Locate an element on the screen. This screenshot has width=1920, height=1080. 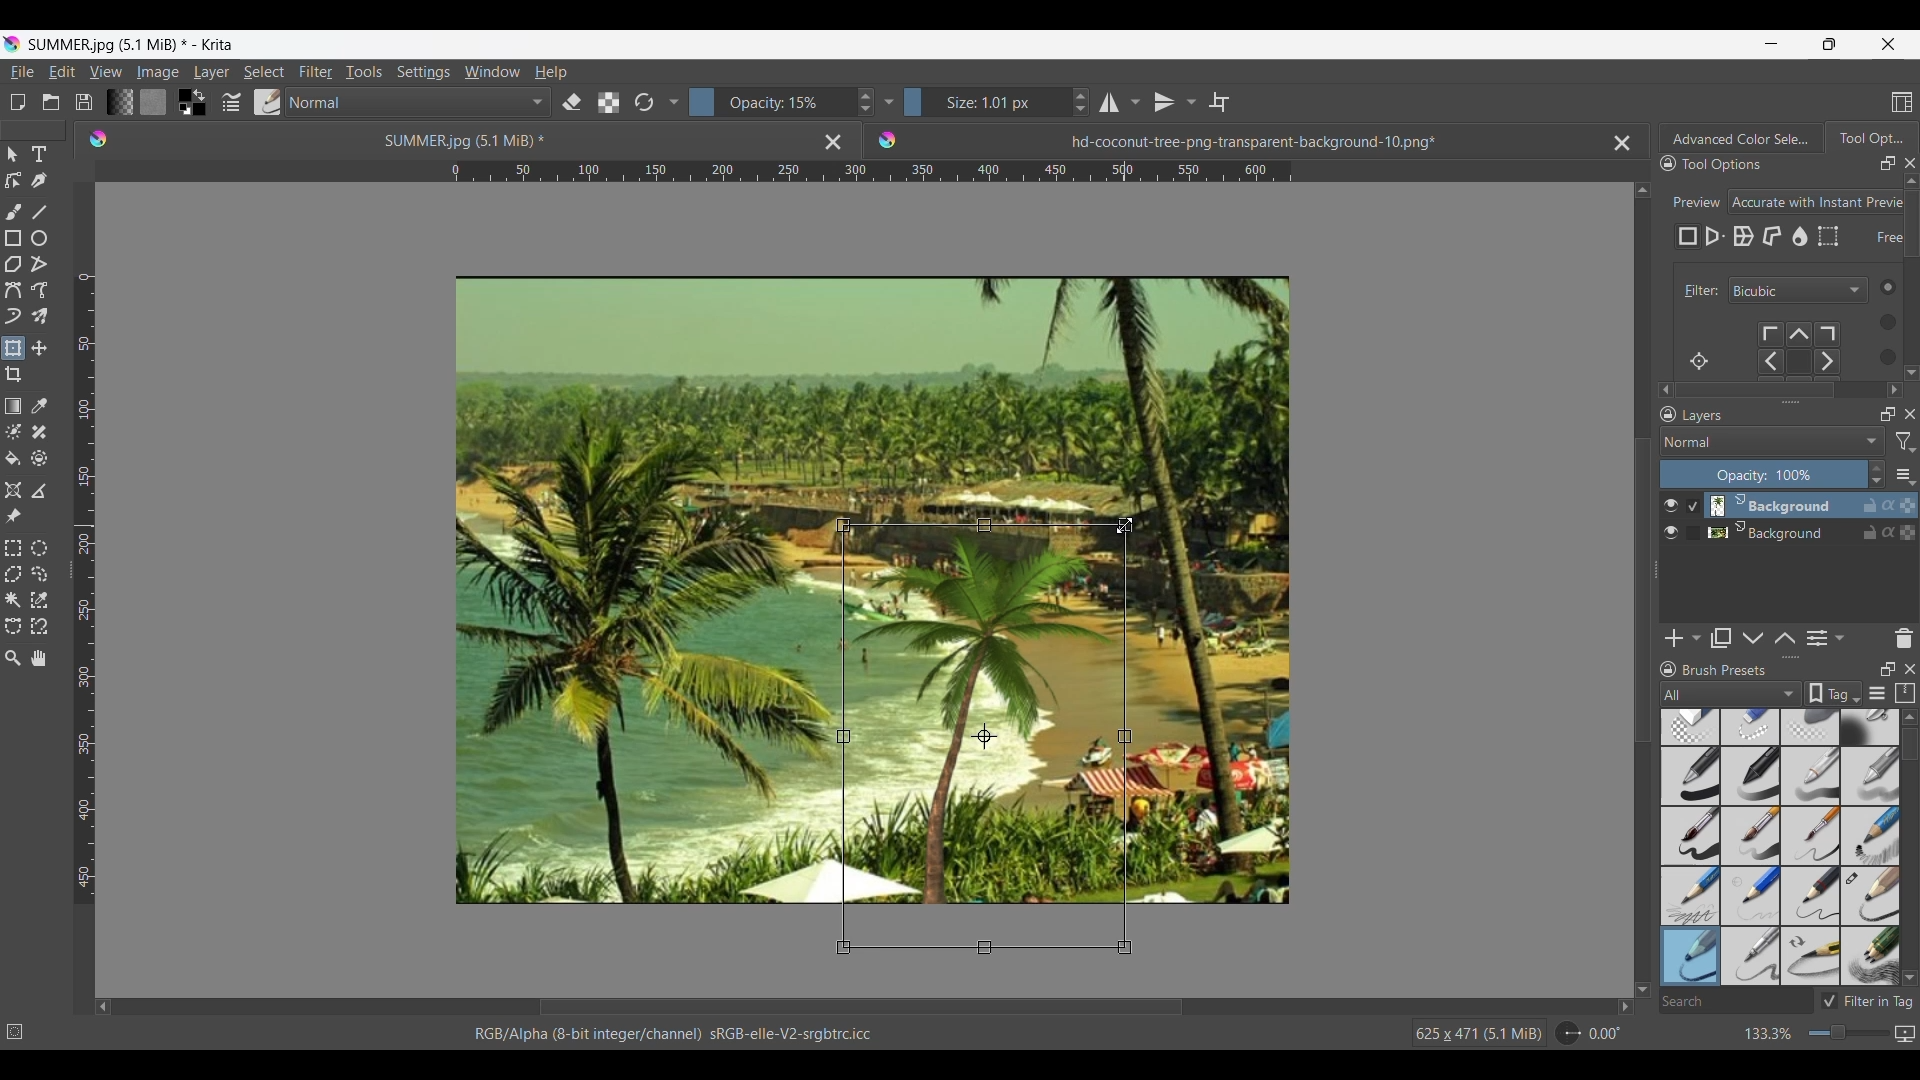
Free is located at coordinates (1688, 237).